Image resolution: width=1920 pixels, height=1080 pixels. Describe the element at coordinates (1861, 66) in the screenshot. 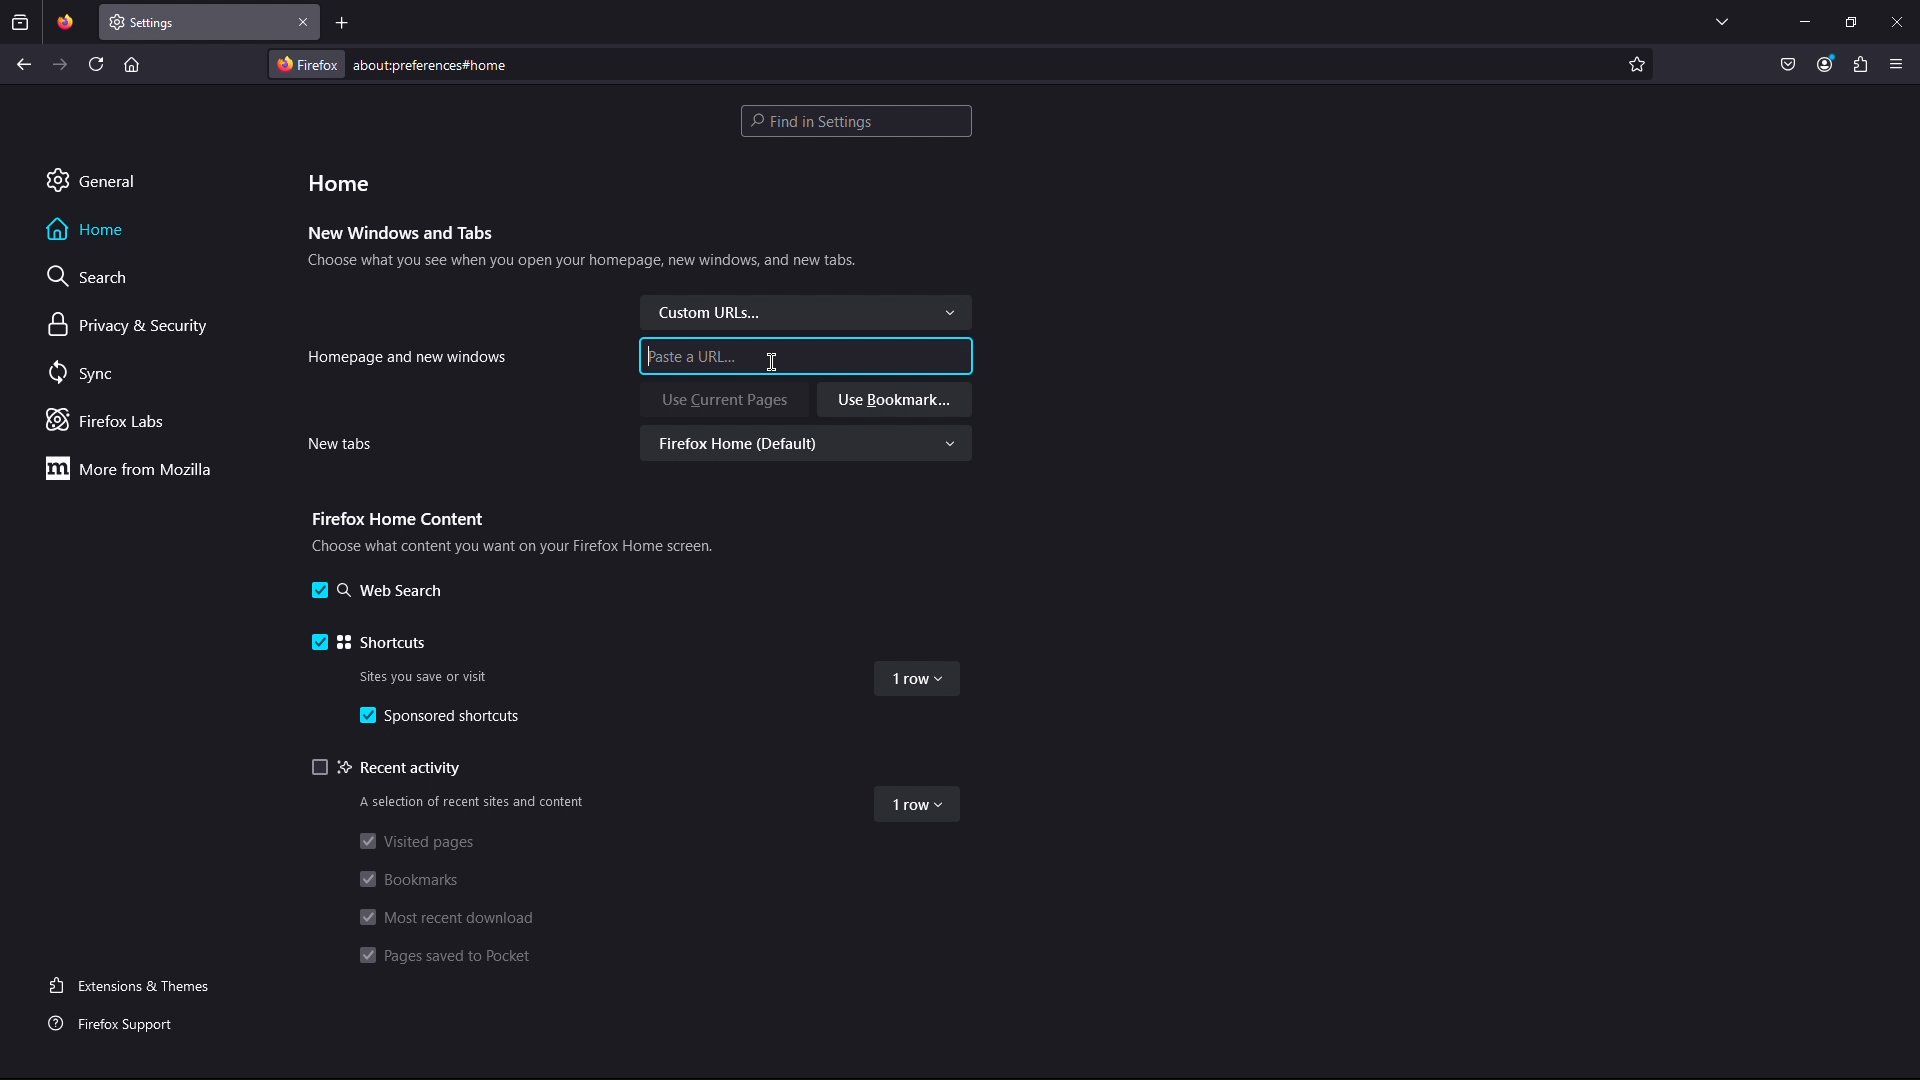

I see `Plugin` at that location.